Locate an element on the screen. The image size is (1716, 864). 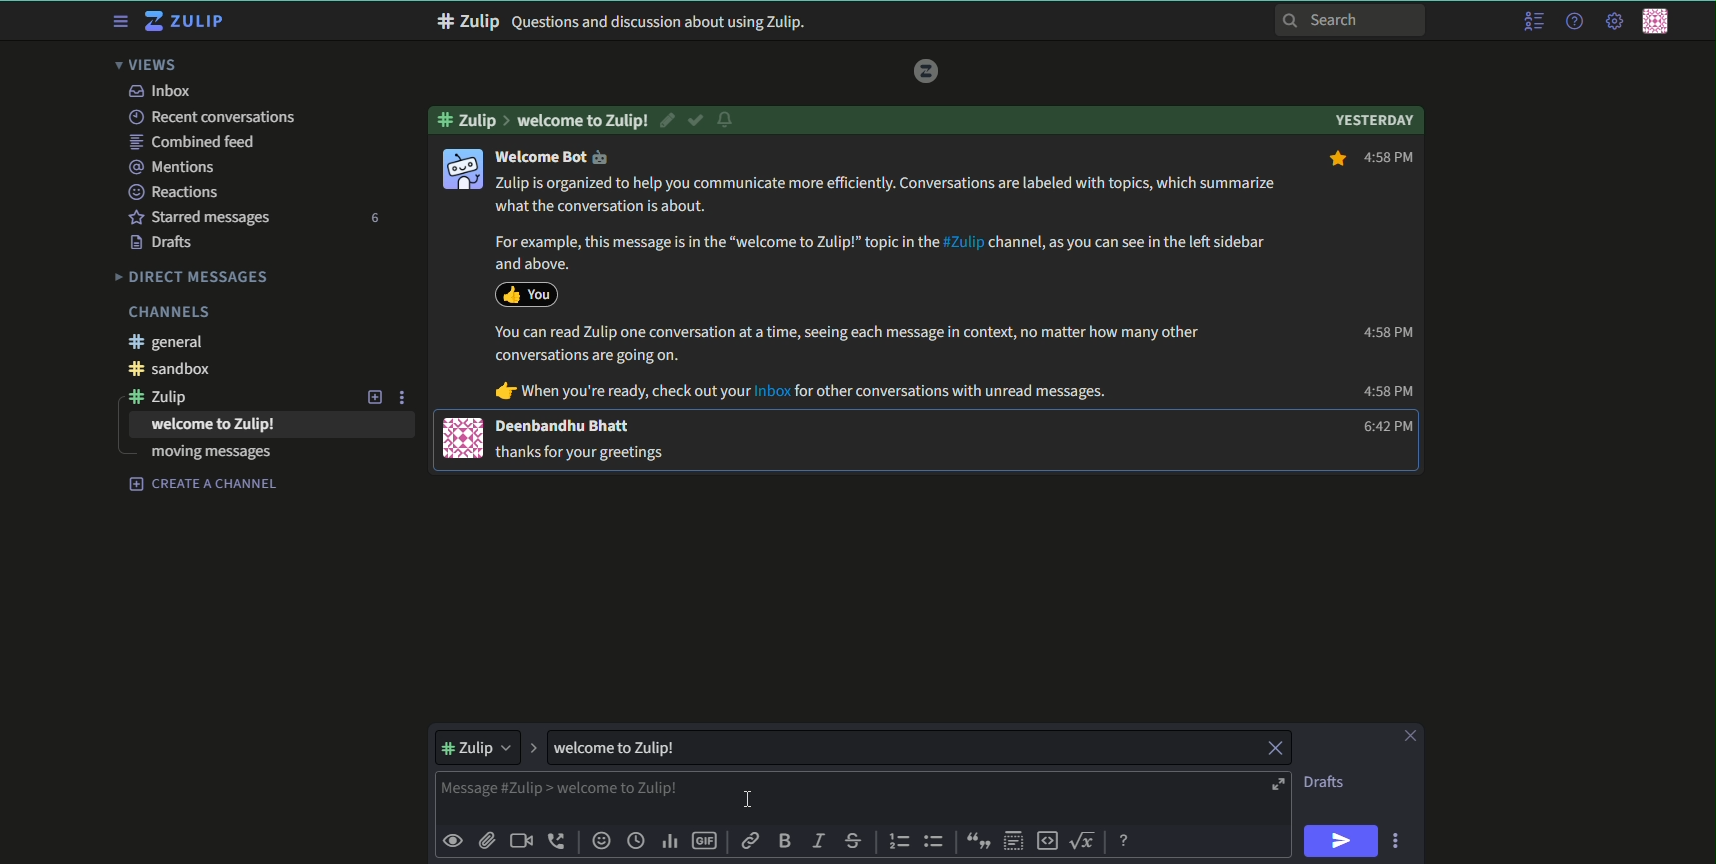
add gif is located at coordinates (707, 843).